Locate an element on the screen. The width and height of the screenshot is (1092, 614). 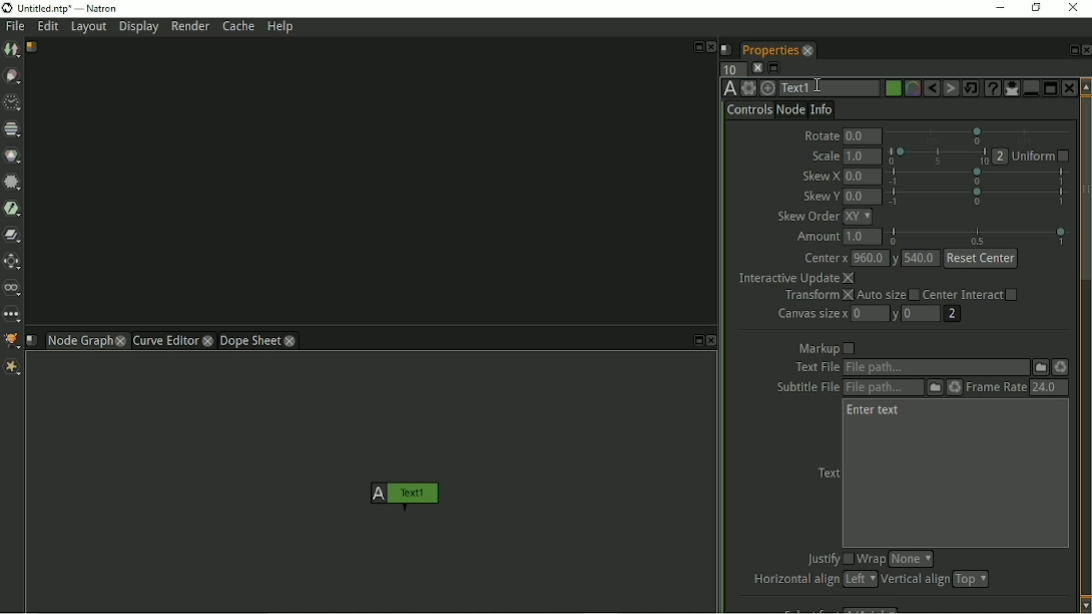
Draw is located at coordinates (13, 77).